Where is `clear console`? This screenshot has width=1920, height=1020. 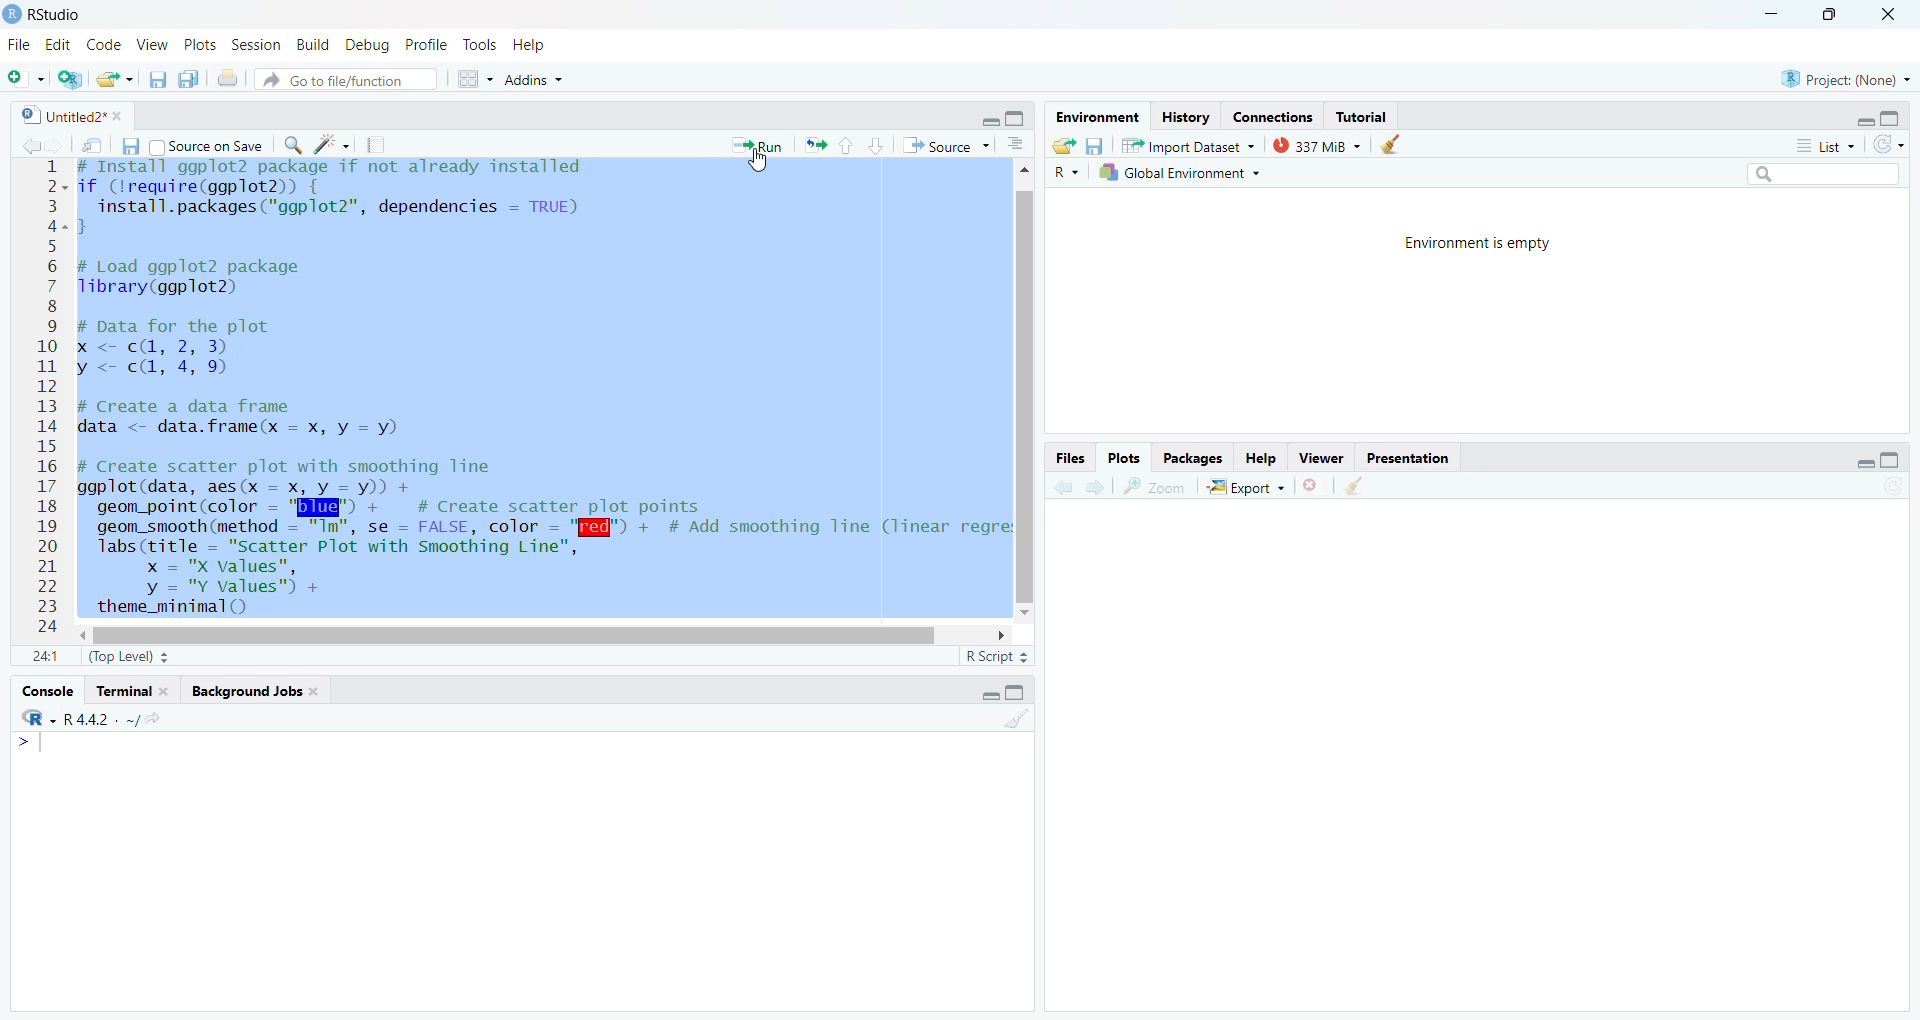
clear console is located at coordinates (1015, 720).